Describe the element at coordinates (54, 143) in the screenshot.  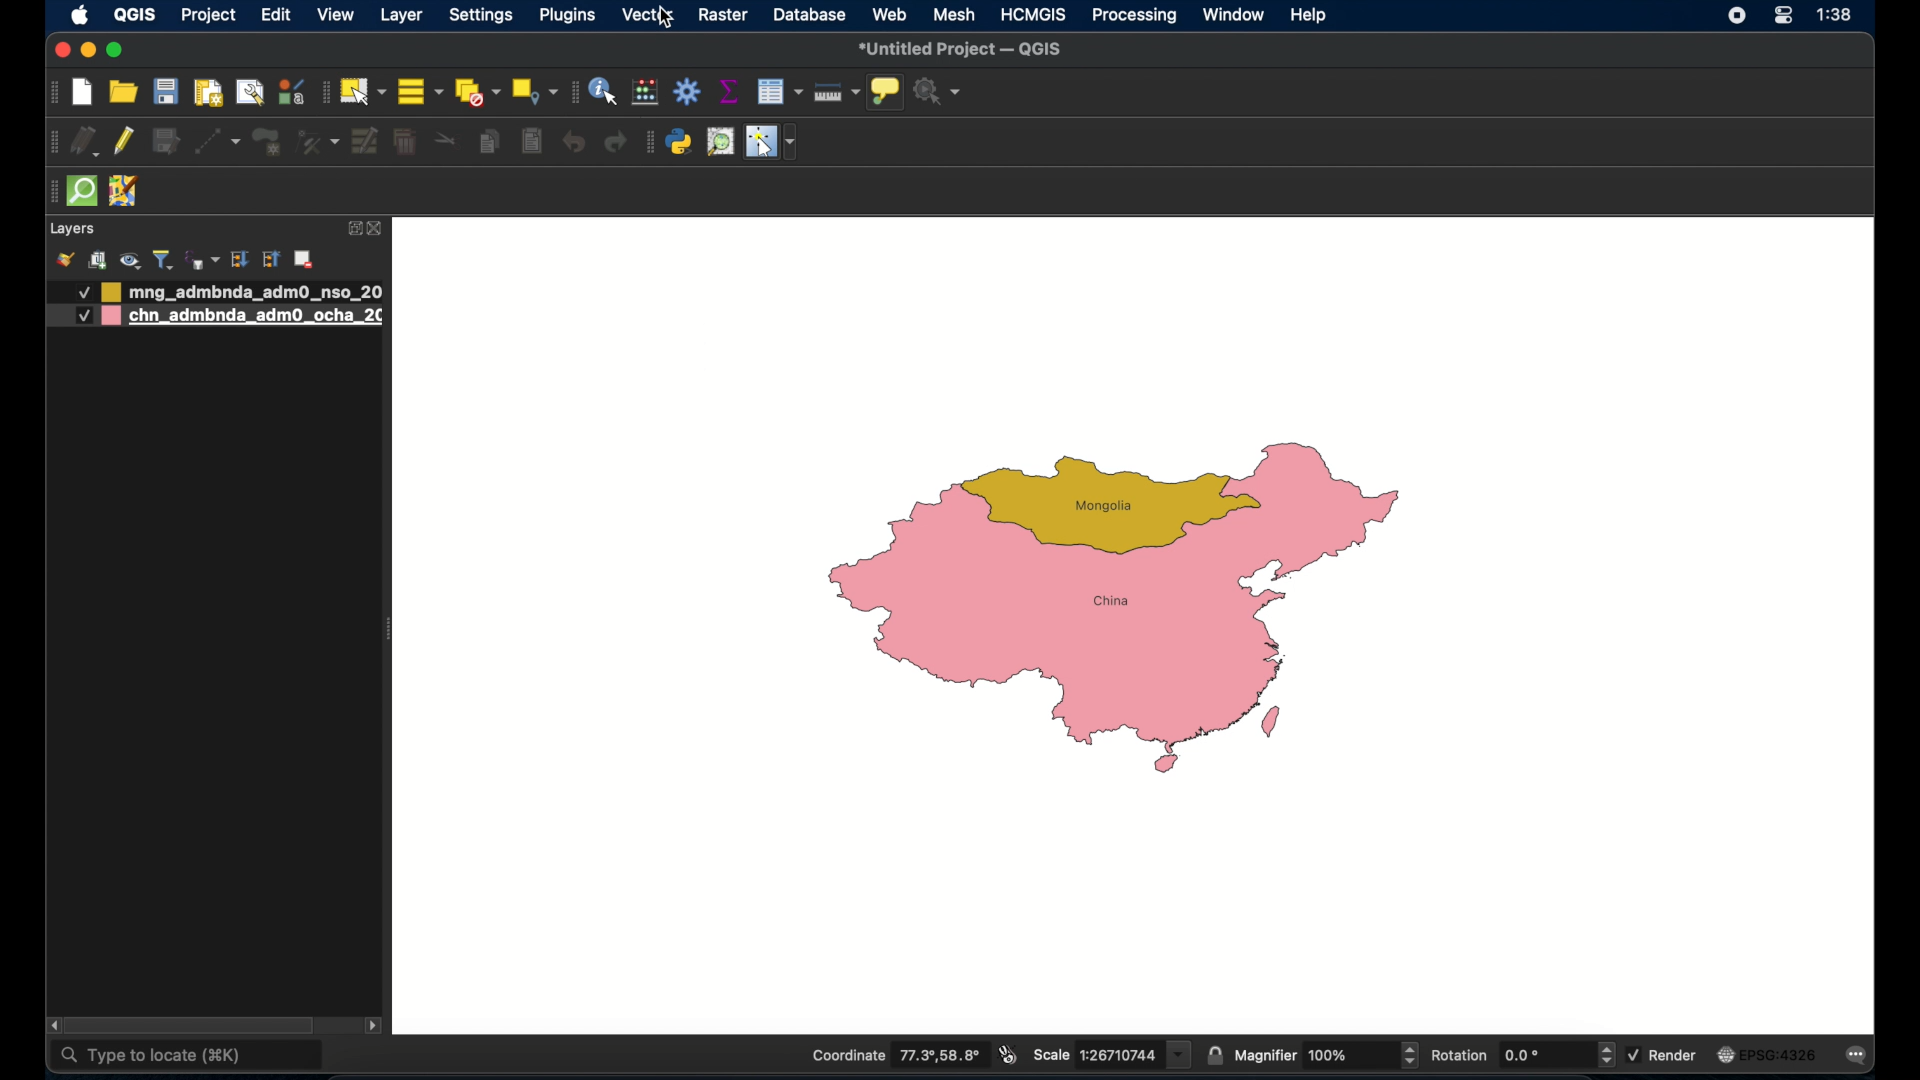
I see `digitizing toolbar` at that location.